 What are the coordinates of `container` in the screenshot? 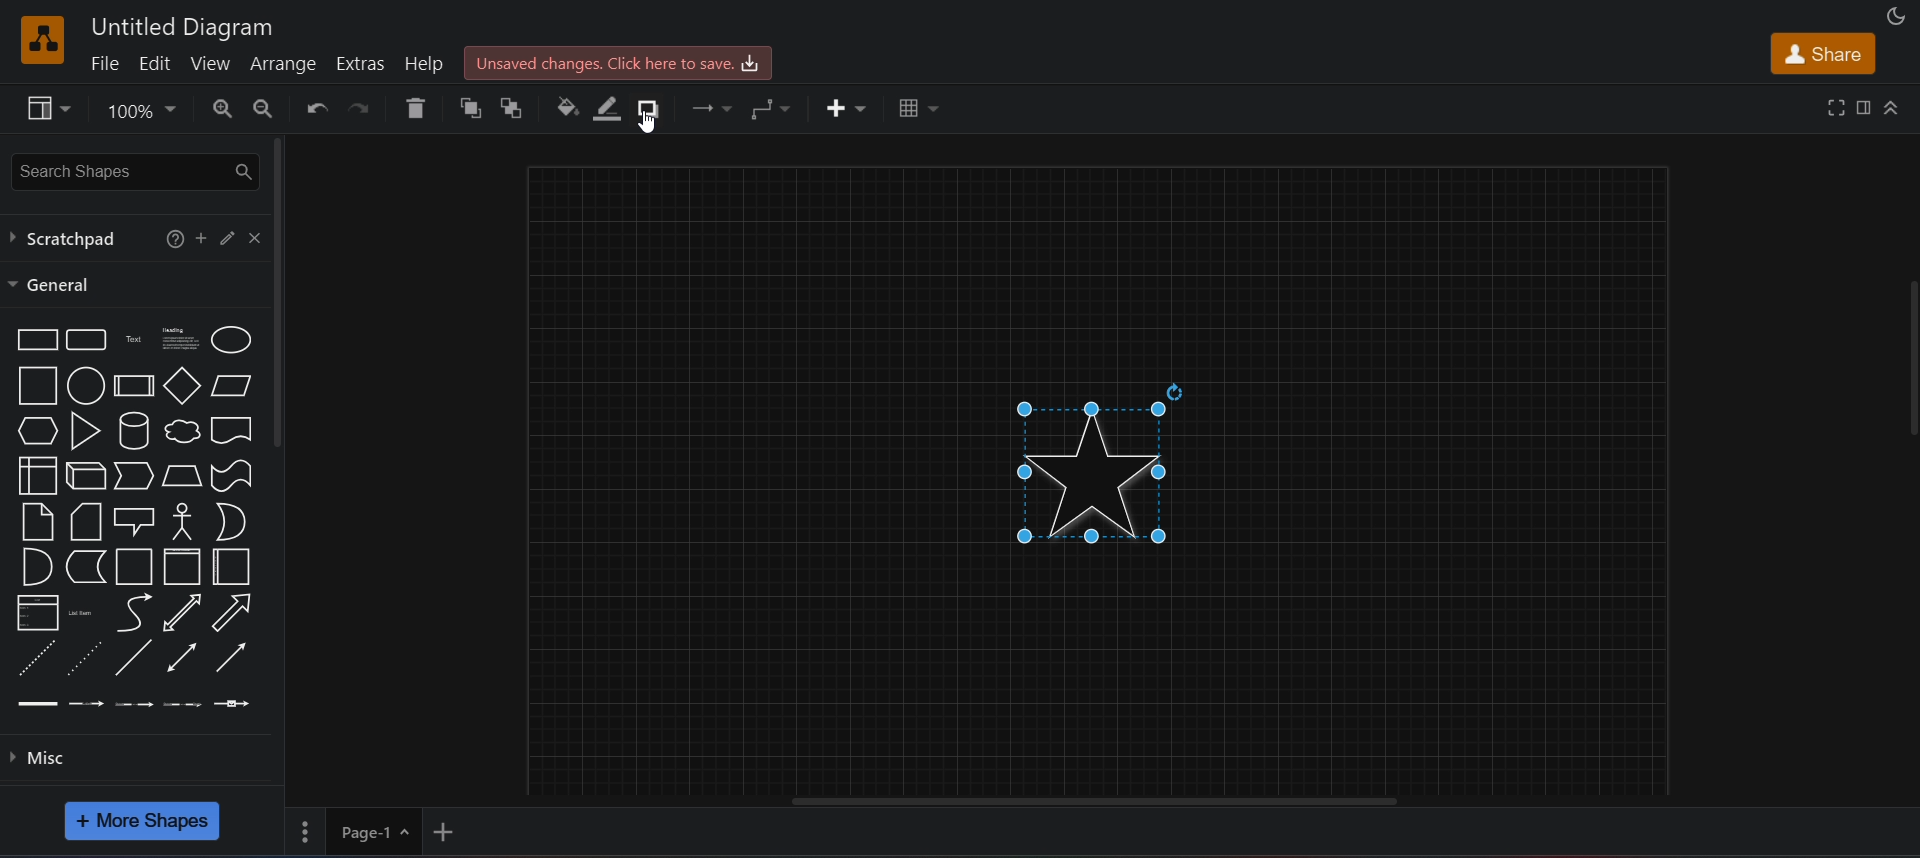 It's located at (133, 566).